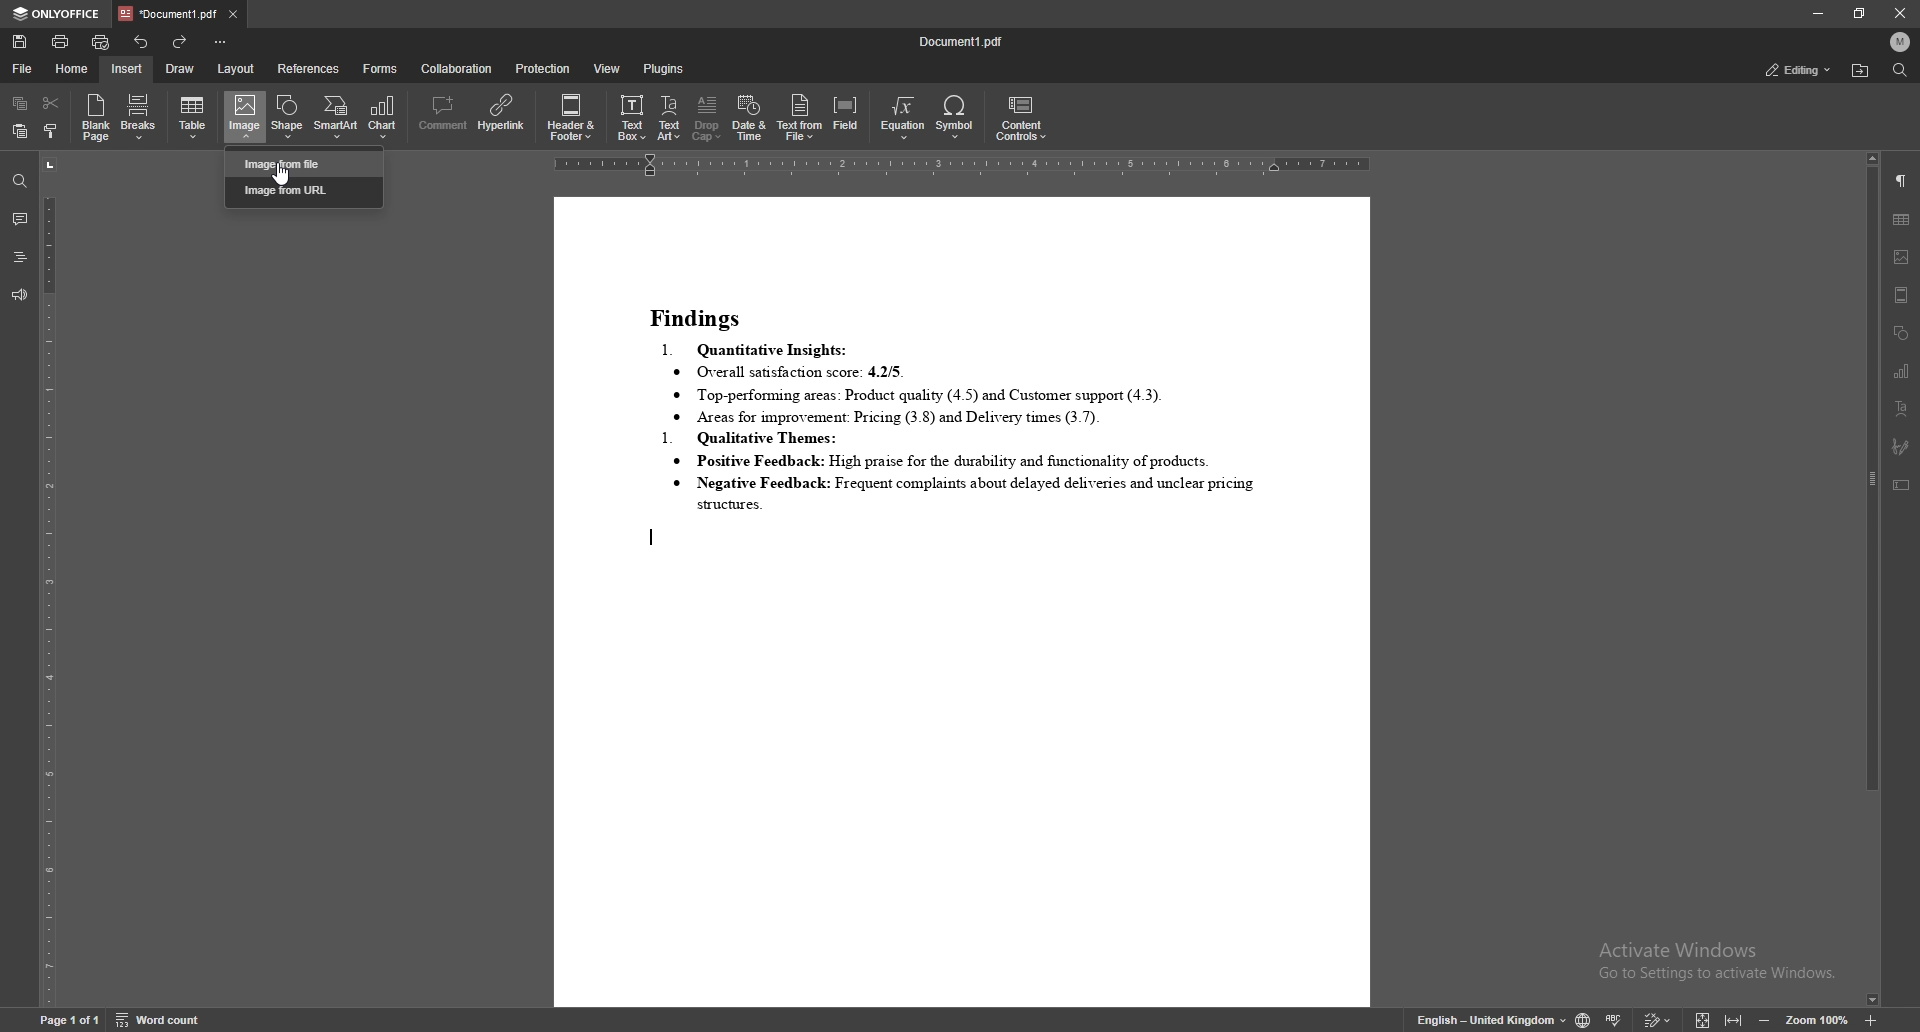  What do you see at coordinates (18, 180) in the screenshot?
I see `find` at bounding box center [18, 180].